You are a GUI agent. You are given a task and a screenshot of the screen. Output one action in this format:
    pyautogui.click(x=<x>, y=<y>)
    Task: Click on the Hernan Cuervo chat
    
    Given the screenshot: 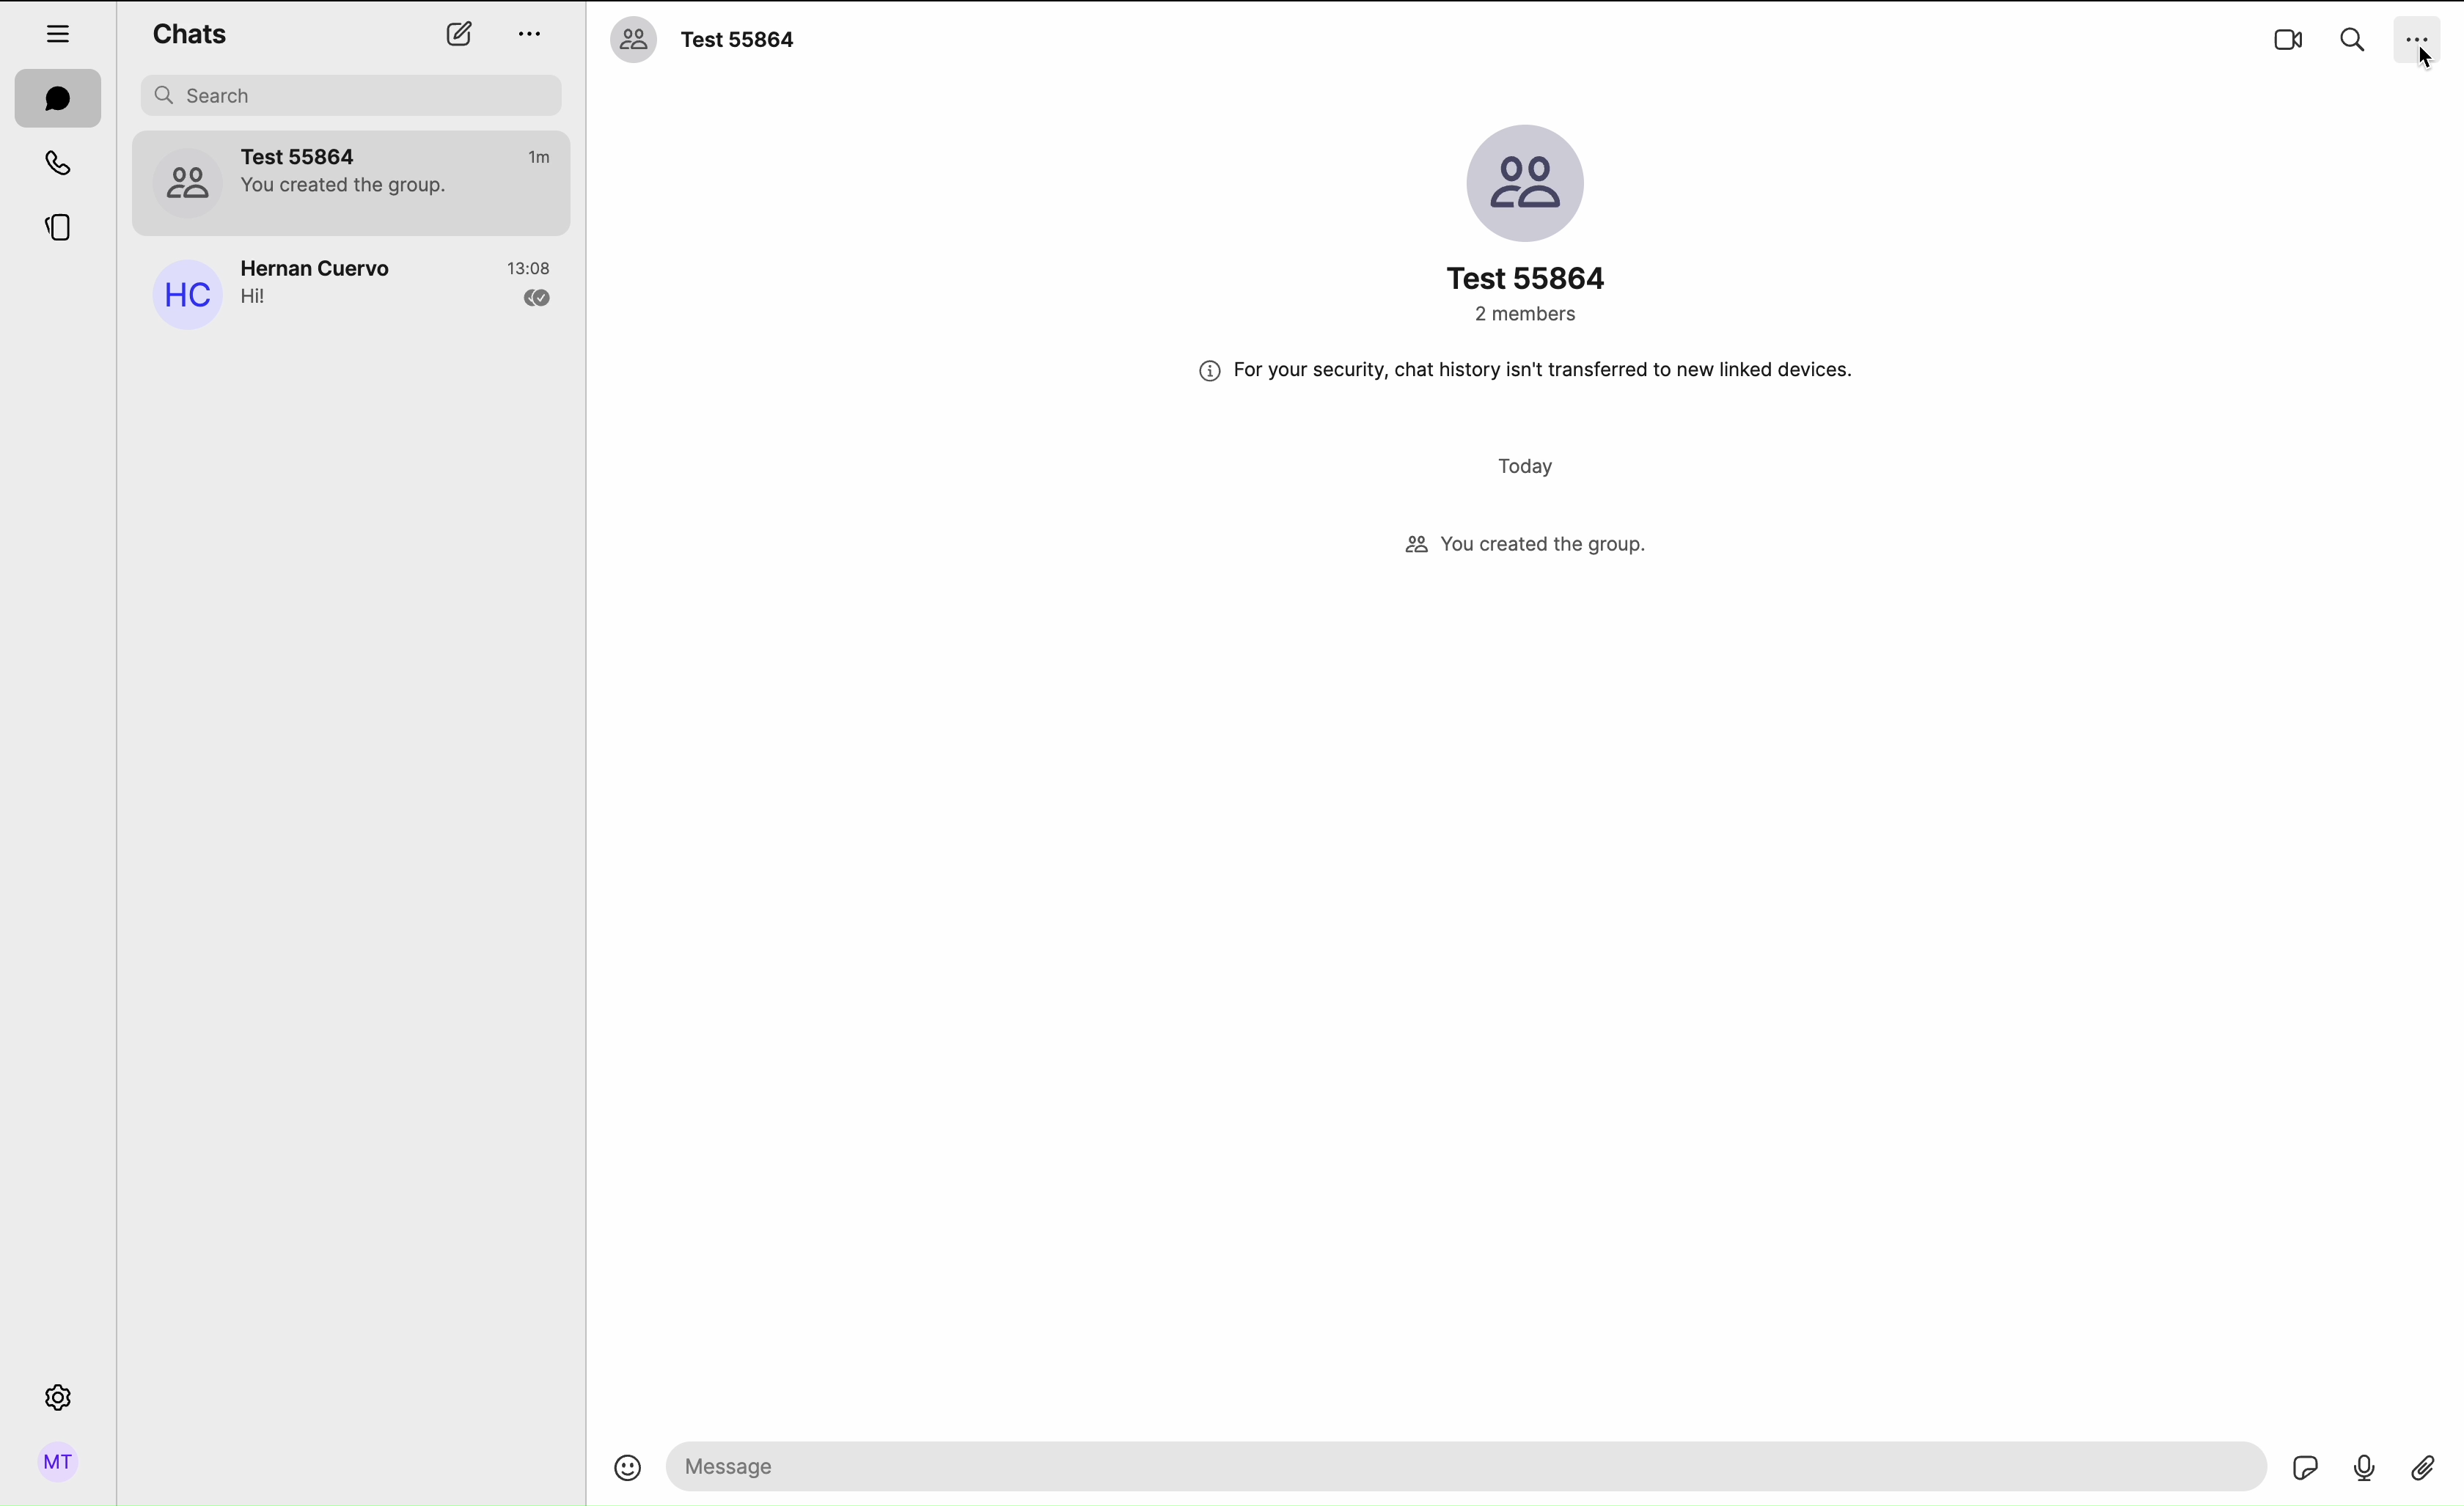 What is the action you would take?
    pyautogui.click(x=349, y=290)
    